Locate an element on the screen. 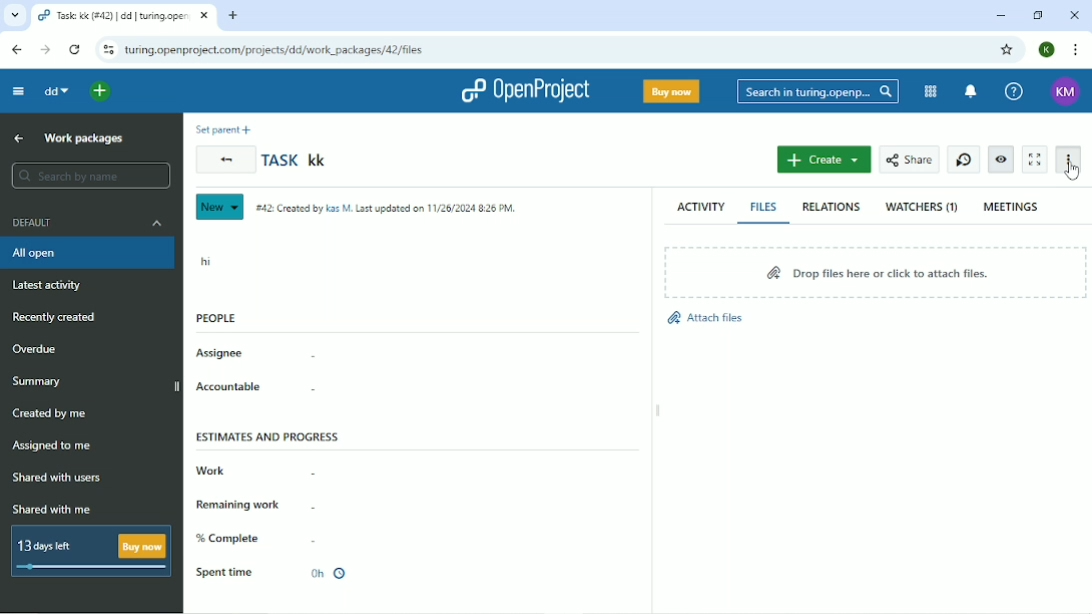  Reload this page is located at coordinates (76, 51).